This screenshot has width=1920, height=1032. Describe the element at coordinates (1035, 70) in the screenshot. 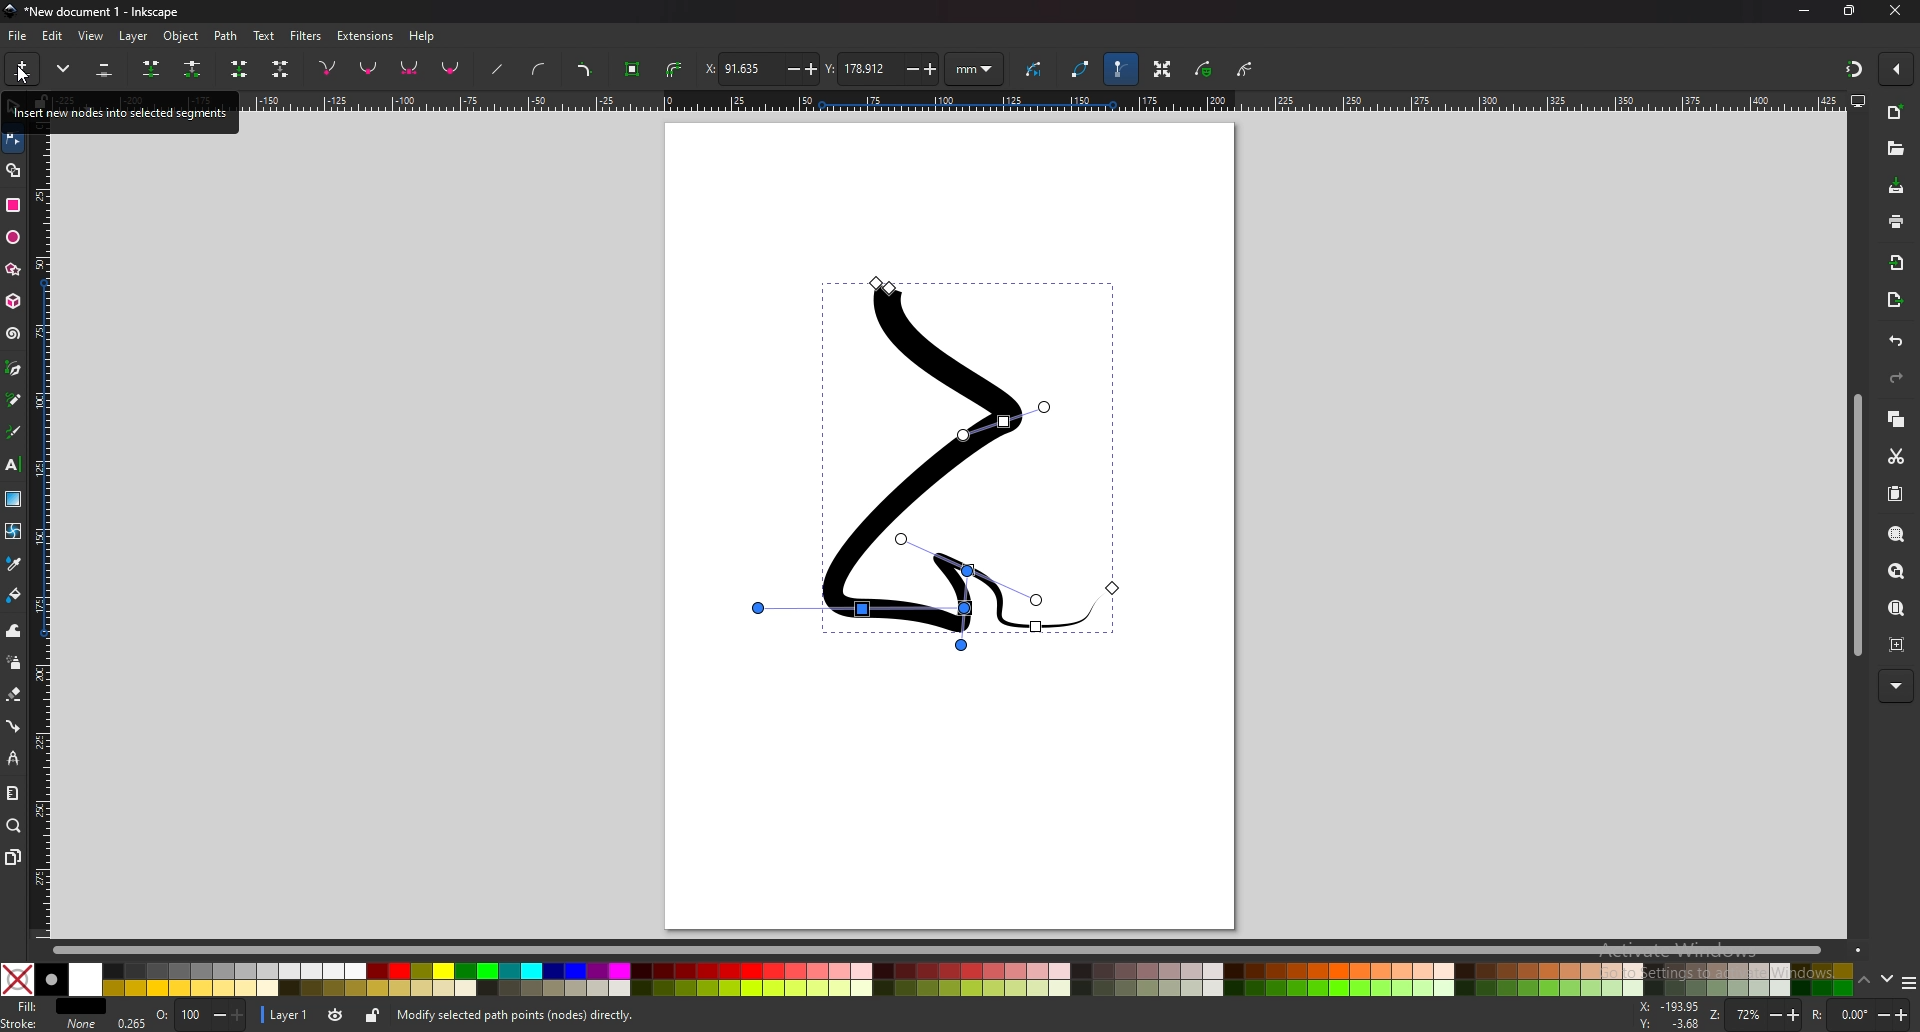

I see `next path effect parameter` at that location.